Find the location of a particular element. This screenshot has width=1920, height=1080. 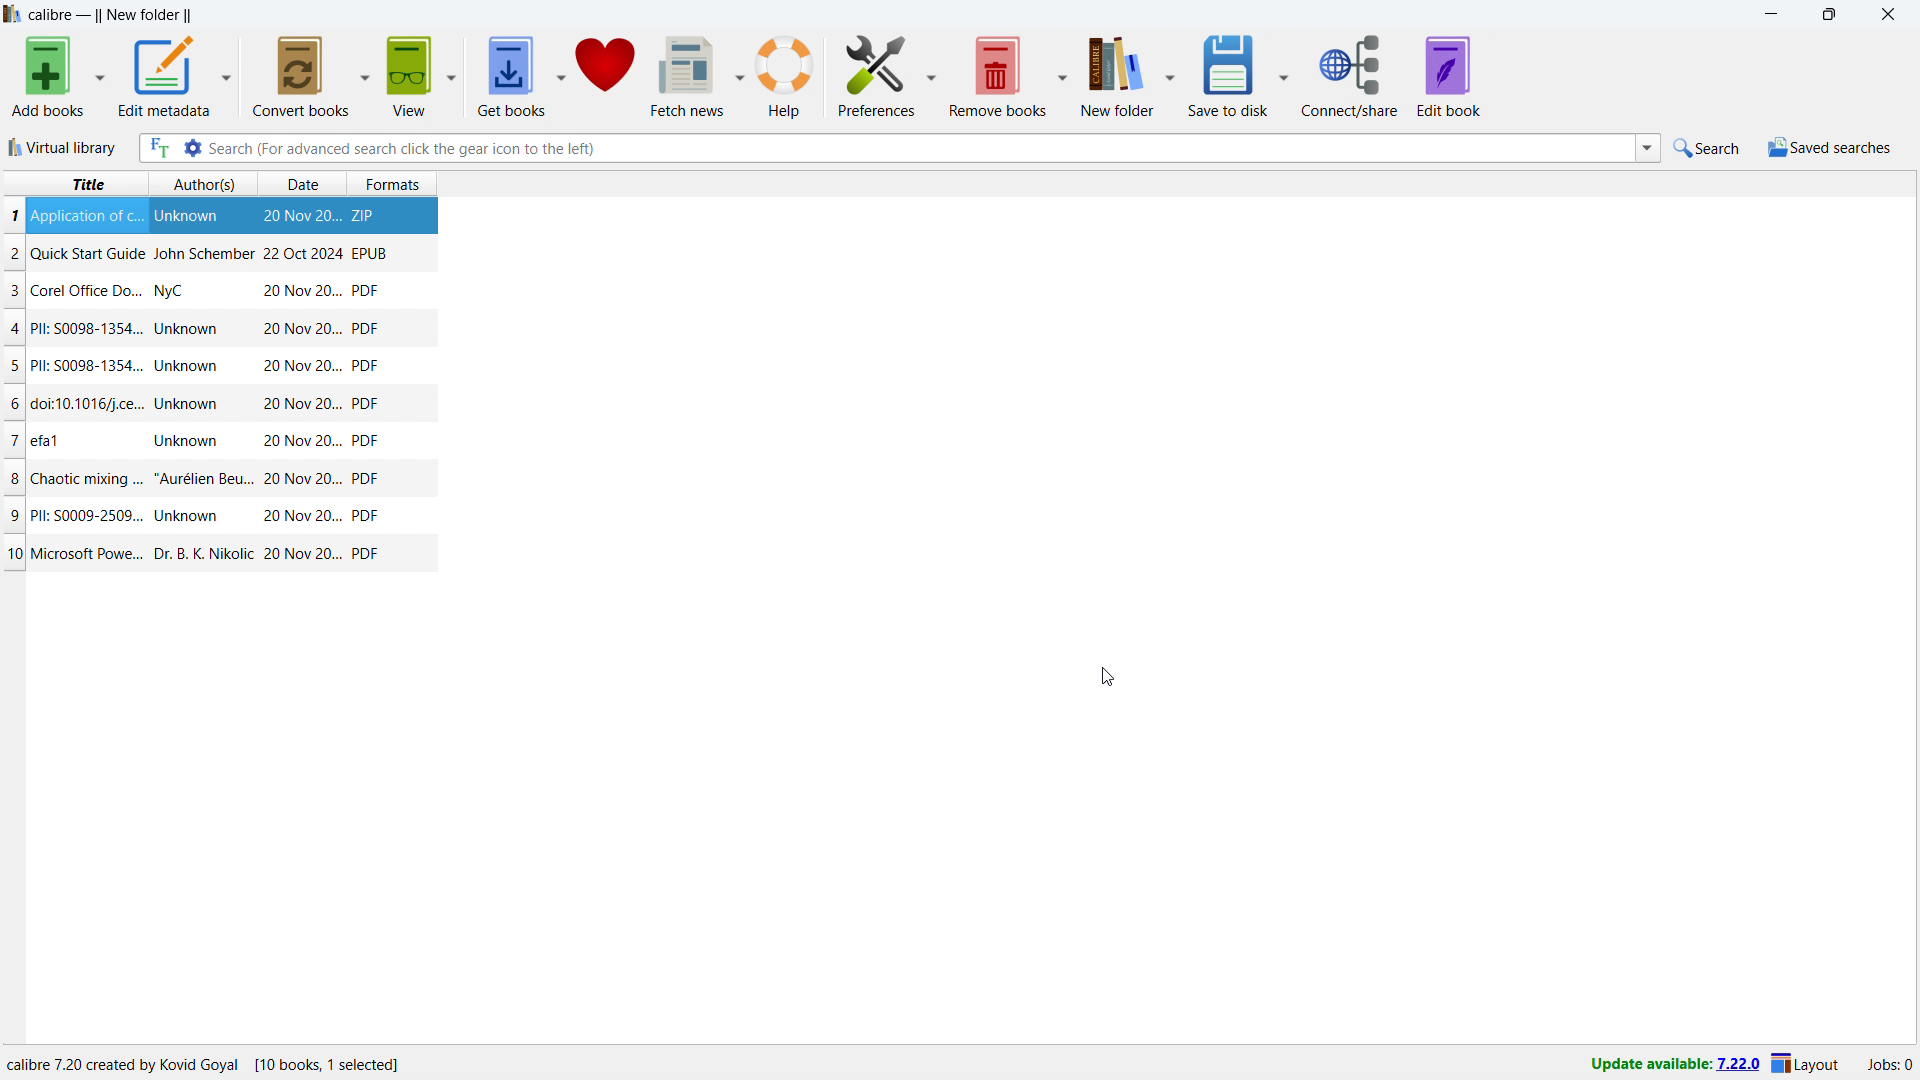

add books options is located at coordinates (100, 76).